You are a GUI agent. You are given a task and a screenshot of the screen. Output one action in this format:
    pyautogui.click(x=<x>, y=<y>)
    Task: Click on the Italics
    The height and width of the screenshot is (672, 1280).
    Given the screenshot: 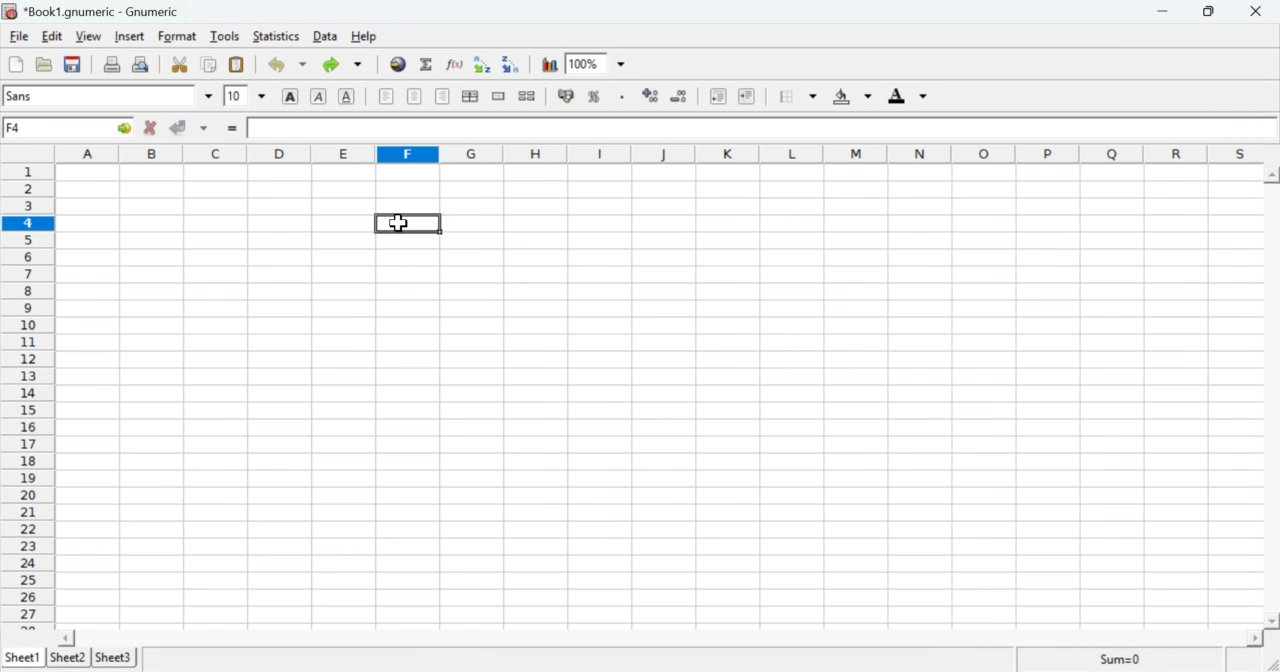 What is the action you would take?
    pyautogui.click(x=319, y=96)
    